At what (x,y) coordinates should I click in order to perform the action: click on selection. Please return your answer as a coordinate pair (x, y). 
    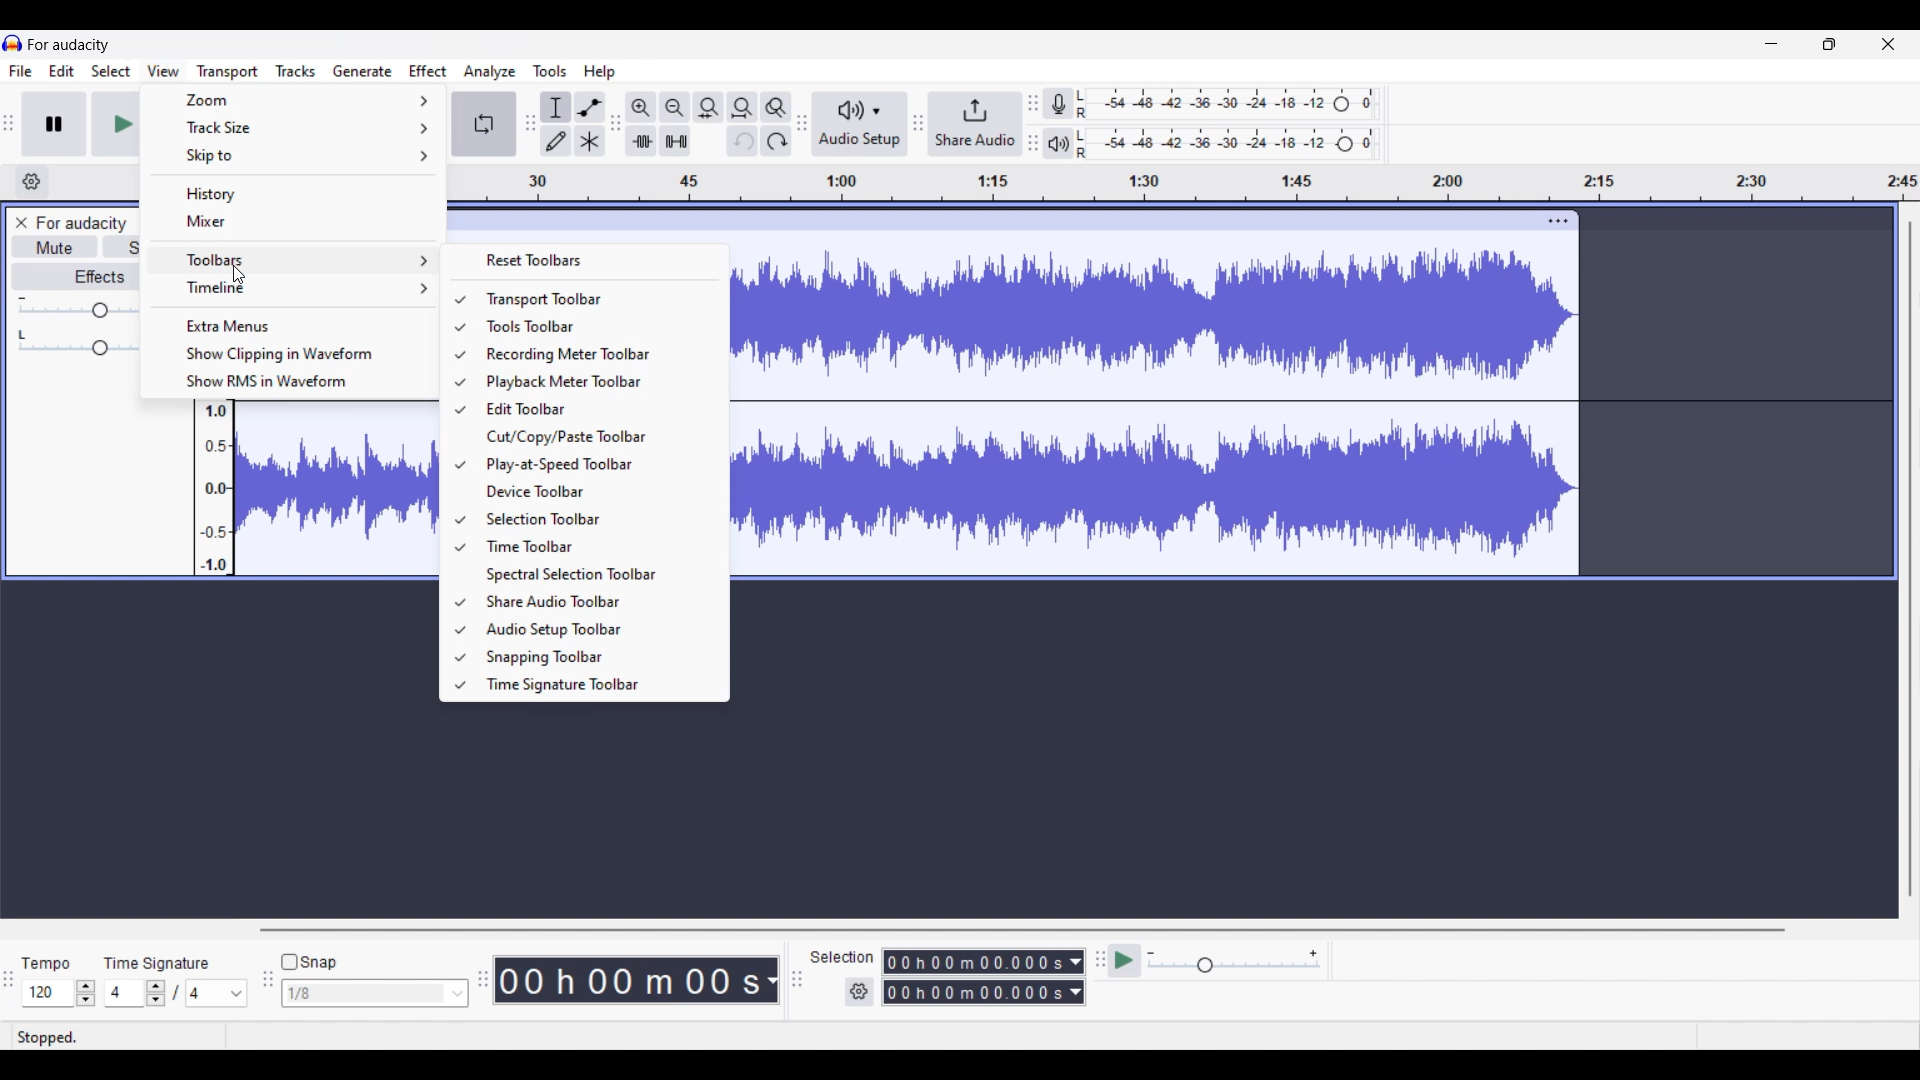
    Looking at the image, I should click on (843, 957).